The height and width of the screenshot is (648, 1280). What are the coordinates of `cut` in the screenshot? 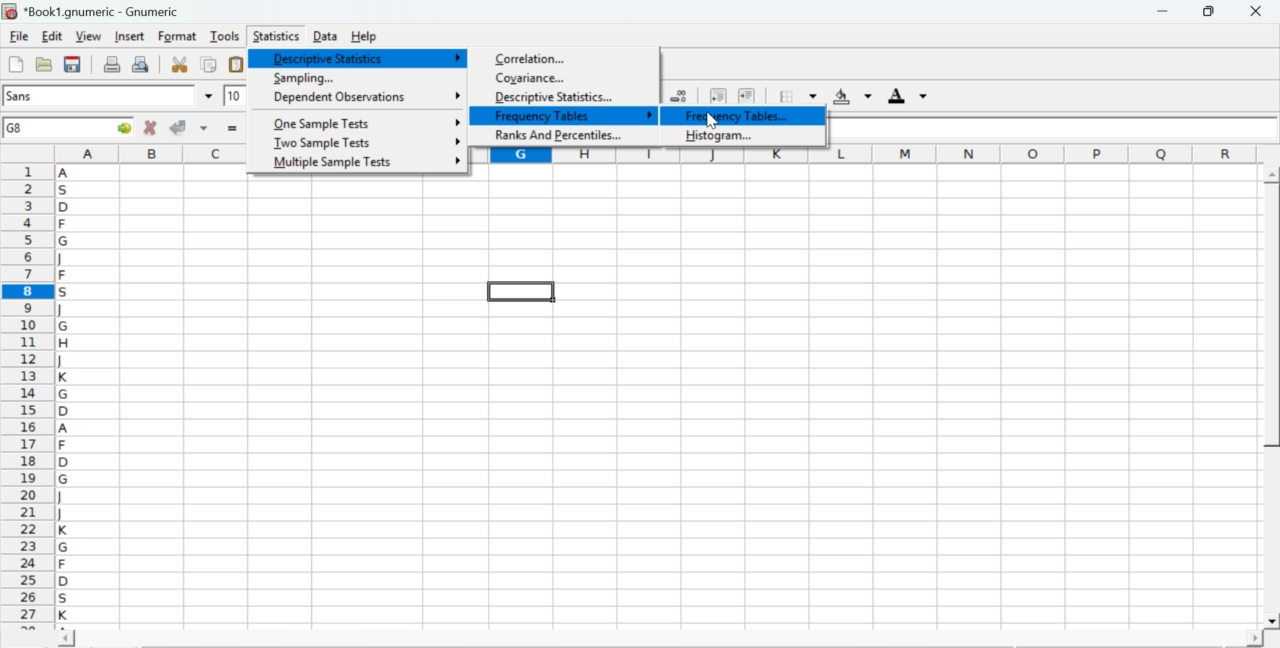 It's located at (179, 64).